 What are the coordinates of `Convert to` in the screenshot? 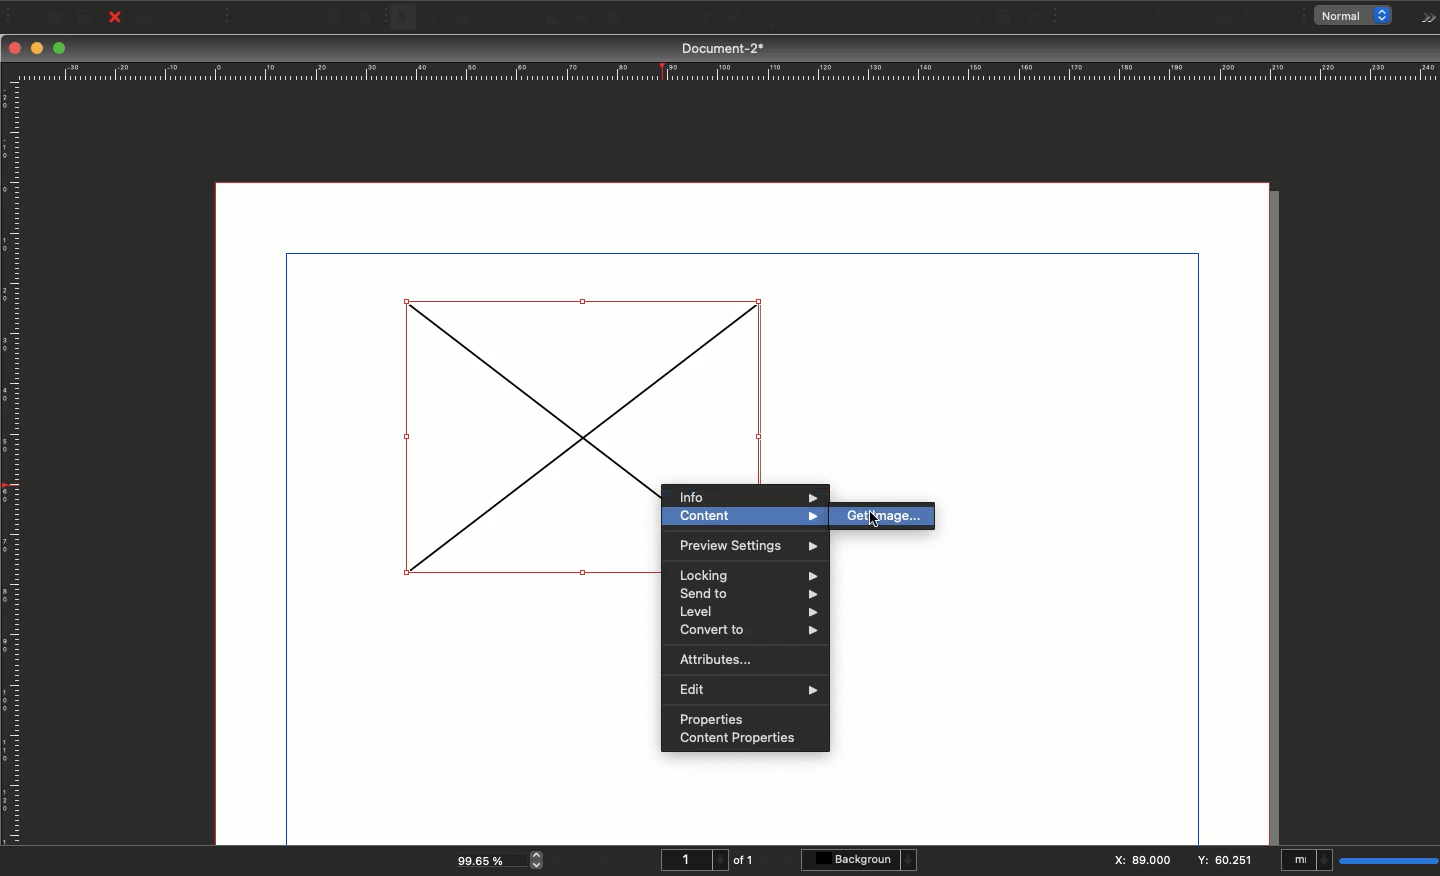 It's located at (746, 630).